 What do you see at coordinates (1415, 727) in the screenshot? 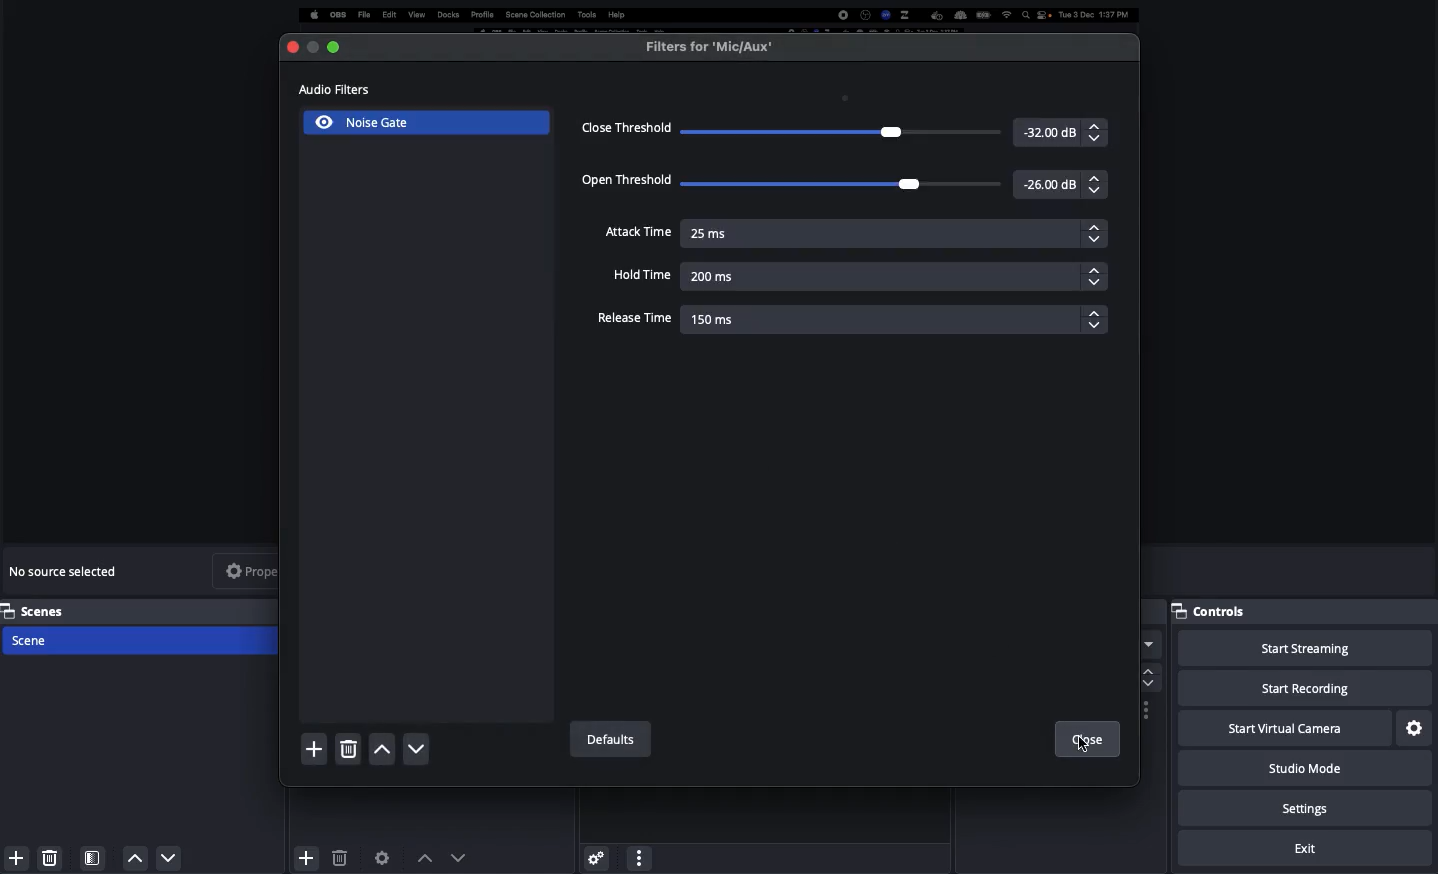
I see `Settings` at bounding box center [1415, 727].